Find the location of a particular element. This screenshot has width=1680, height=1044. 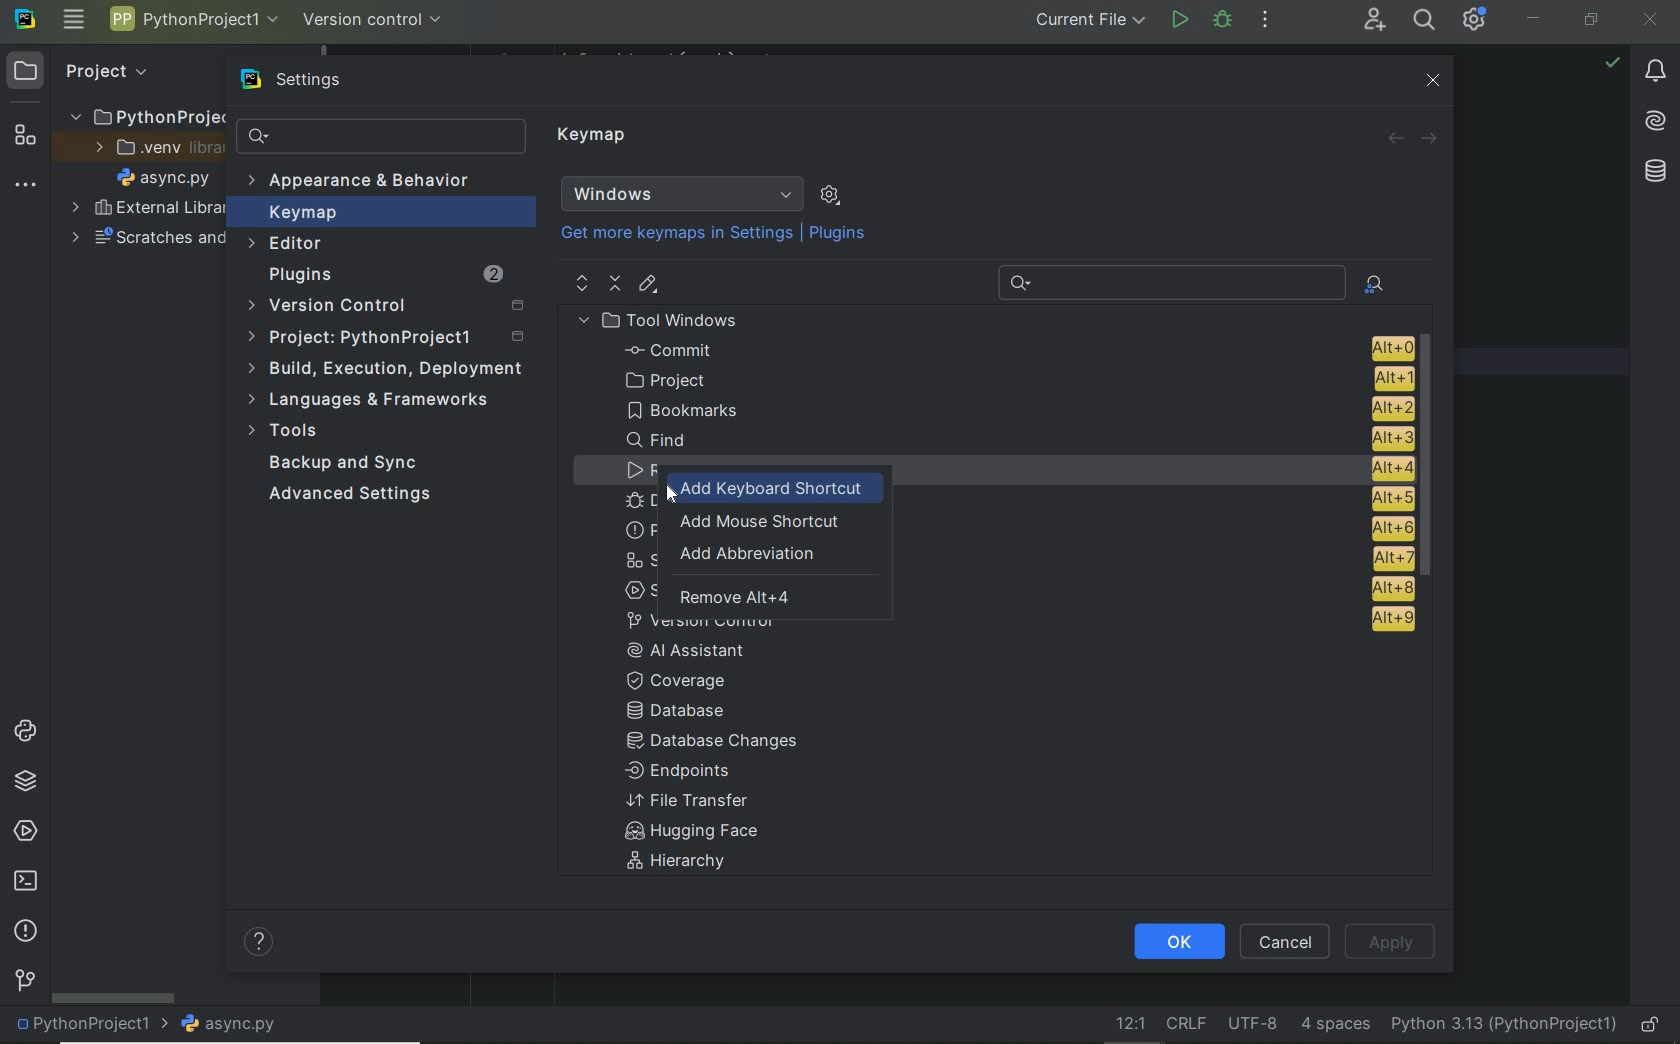

terminal is located at coordinates (24, 882).